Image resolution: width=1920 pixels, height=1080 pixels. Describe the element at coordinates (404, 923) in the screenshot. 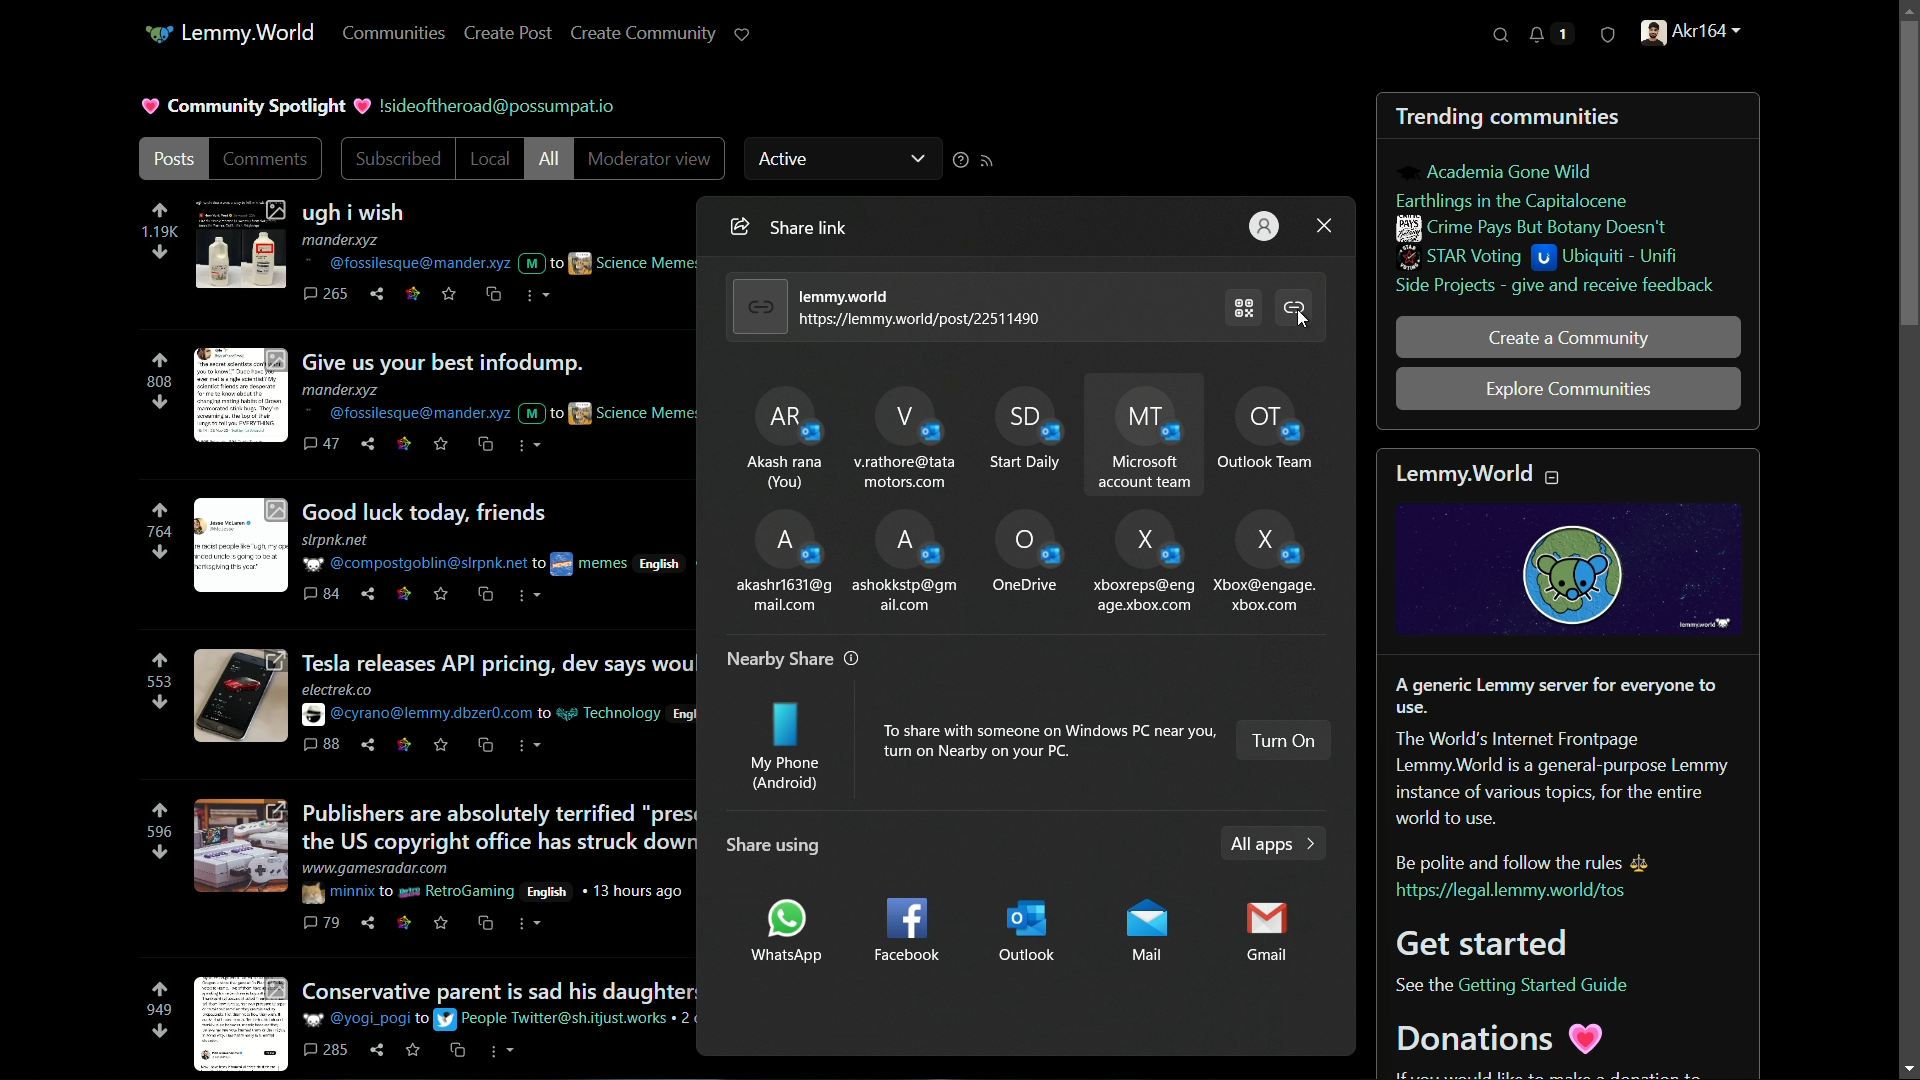

I see `link` at that location.